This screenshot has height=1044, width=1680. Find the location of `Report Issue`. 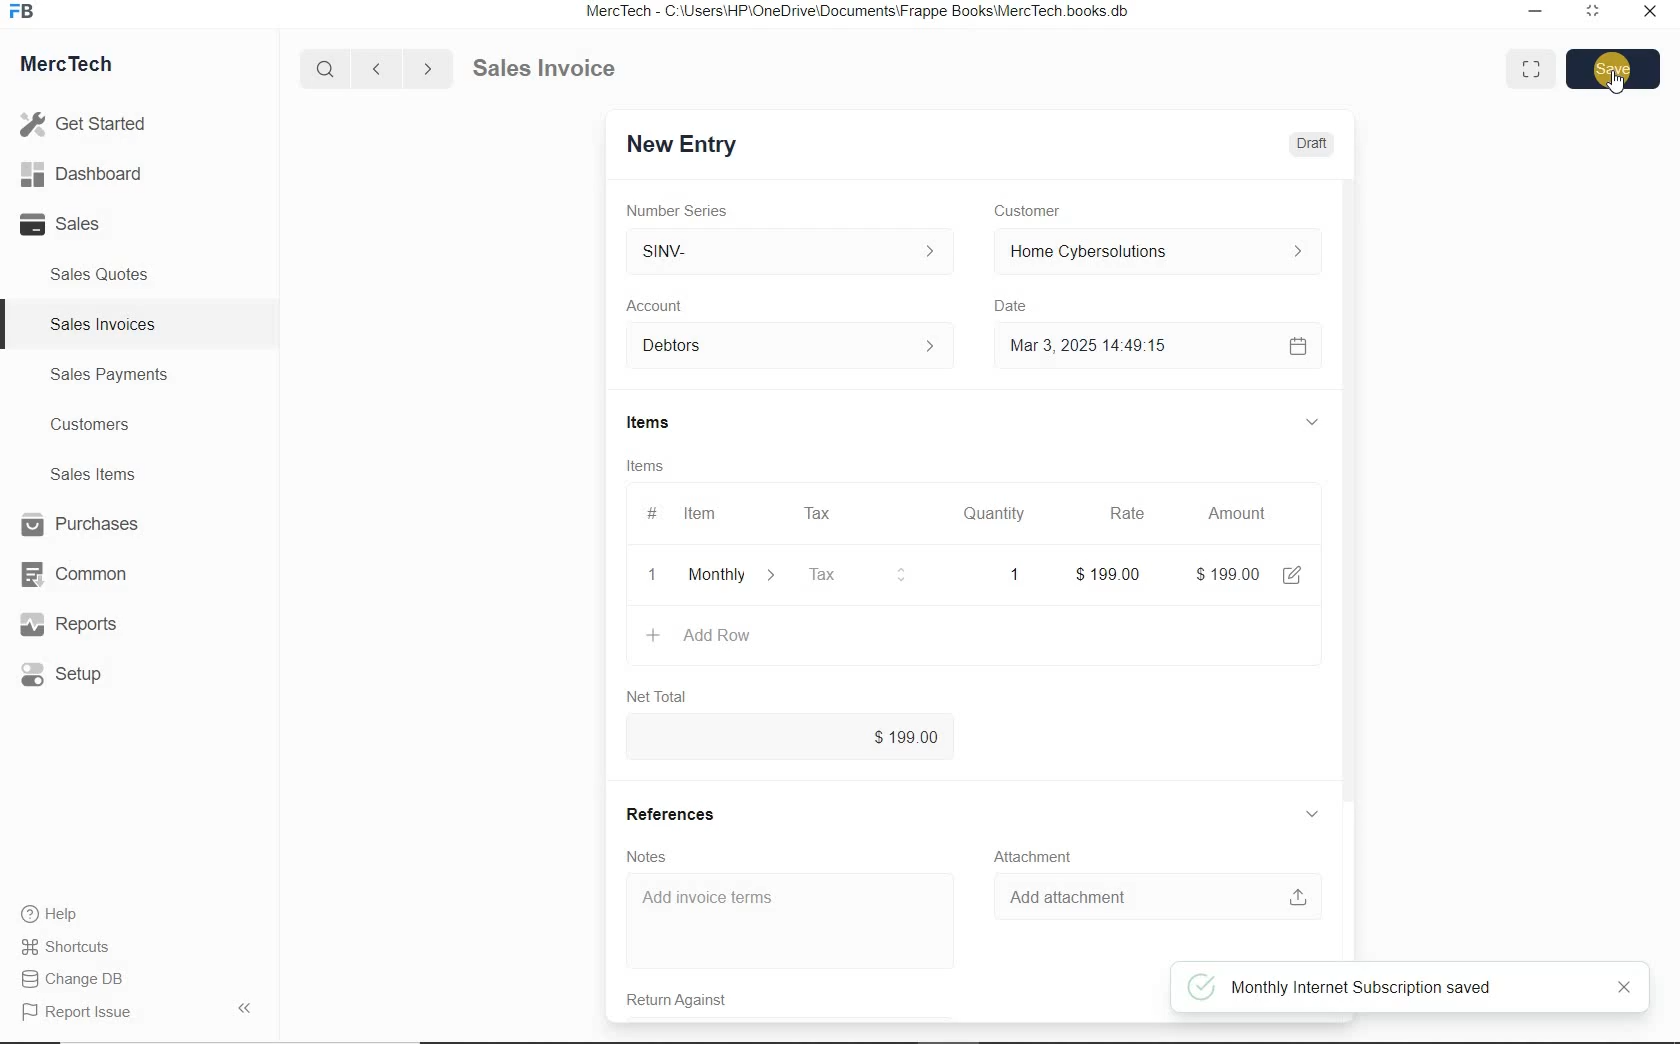

Report Issue is located at coordinates (81, 1013).